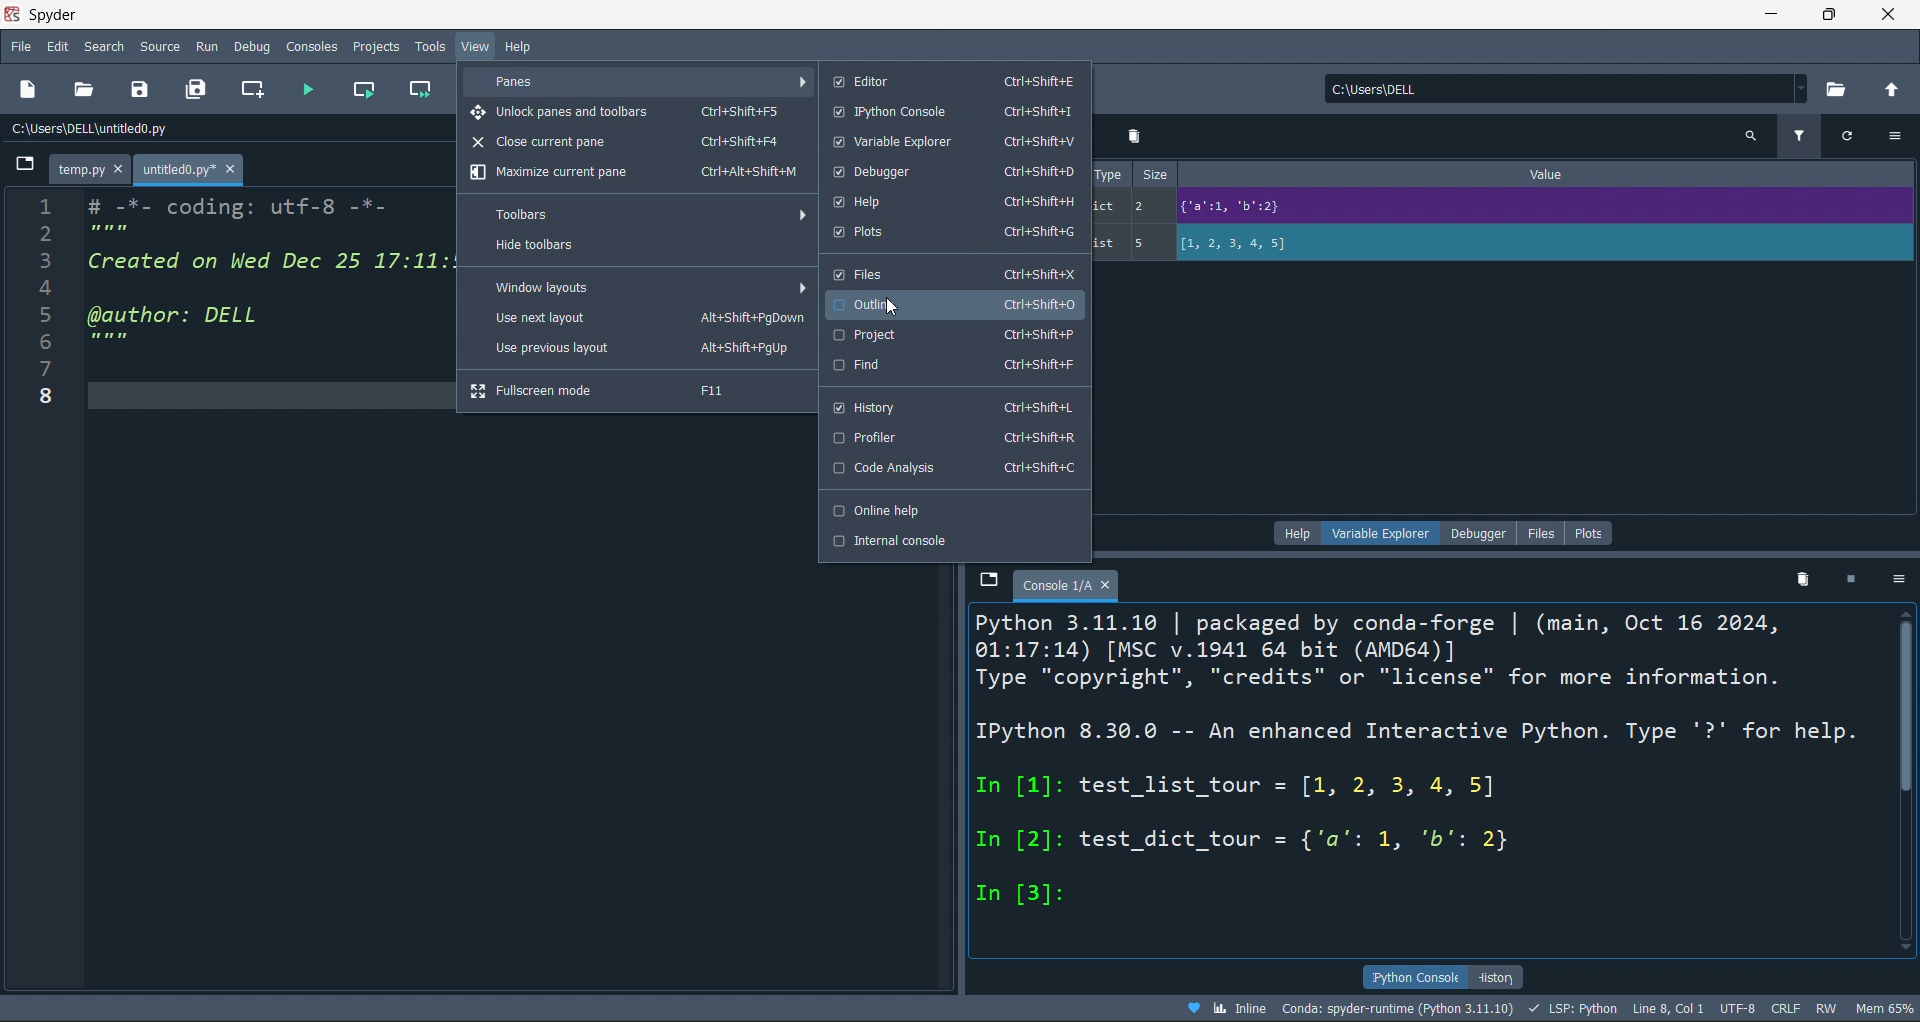 The height and width of the screenshot is (1022, 1920). What do you see at coordinates (1414, 977) in the screenshot?
I see `ipython console` at bounding box center [1414, 977].